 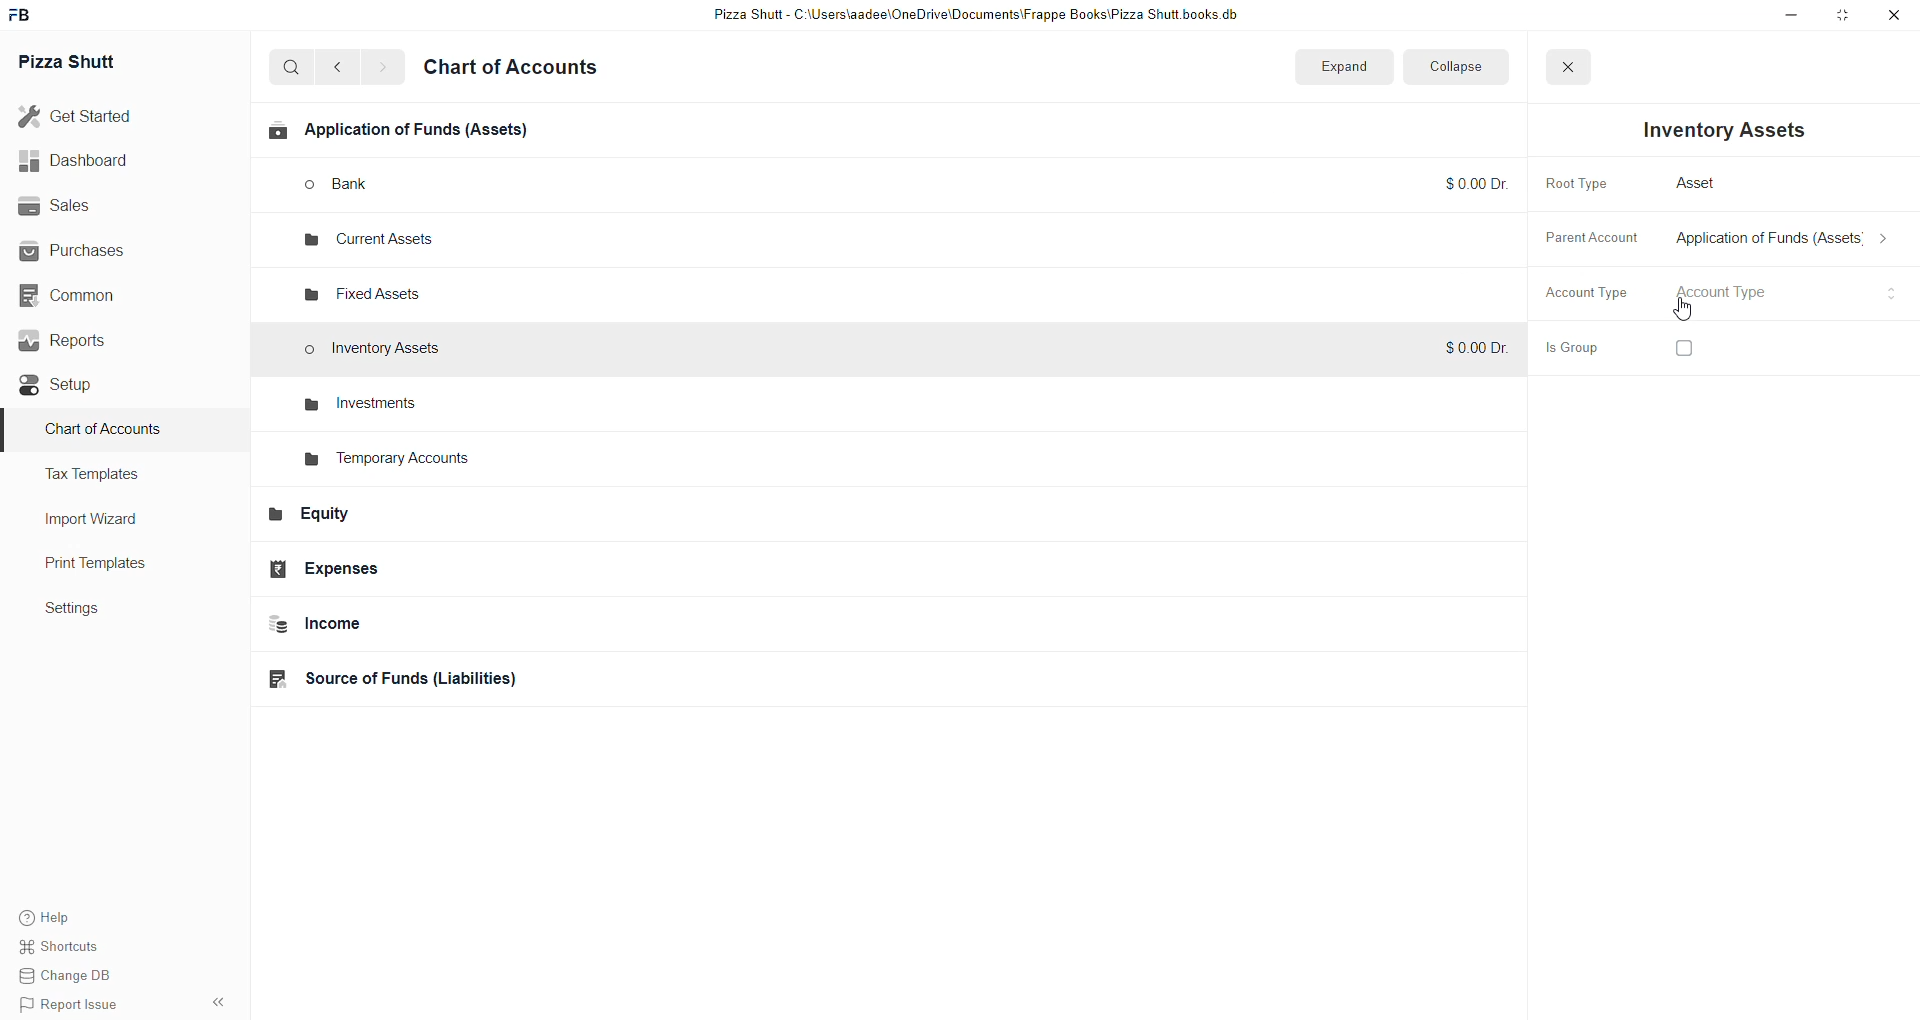 I want to click on Inventory Assets, so click(x=381, y=351).